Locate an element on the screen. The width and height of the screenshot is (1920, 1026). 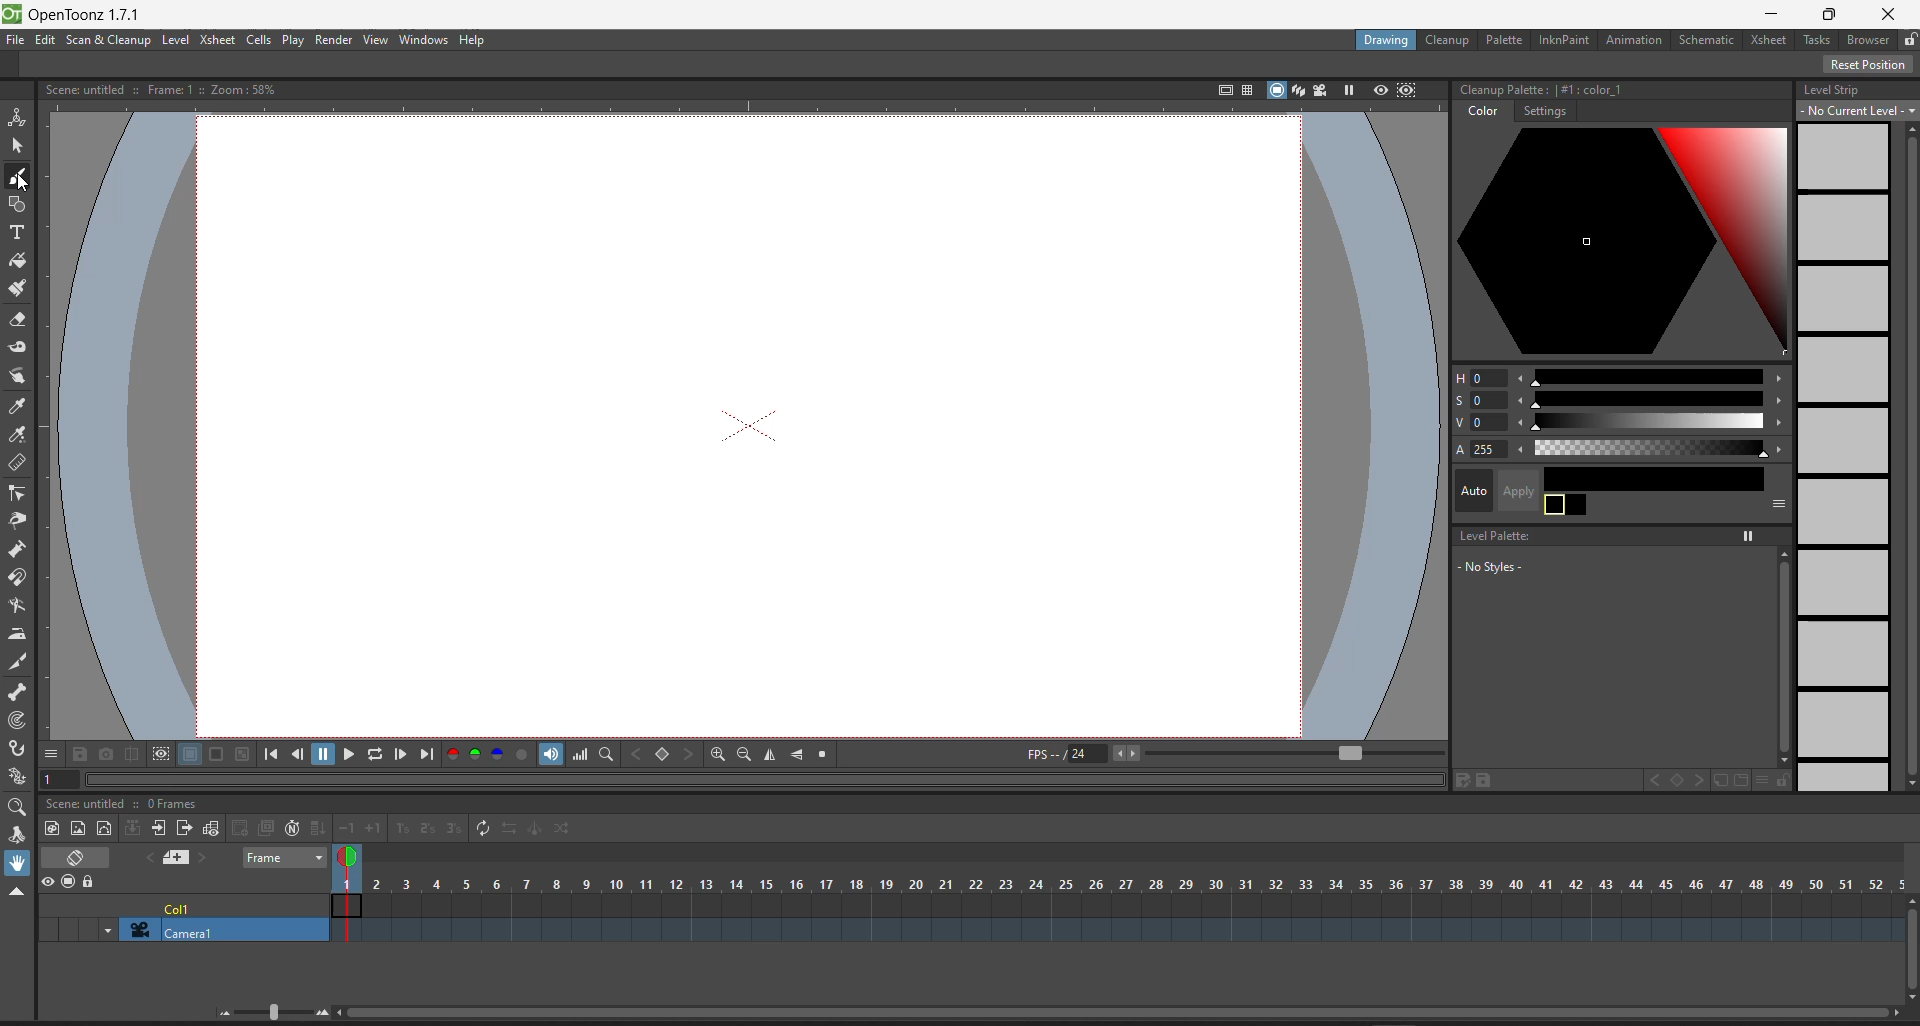
metadata is located at coordinates (159, 88).